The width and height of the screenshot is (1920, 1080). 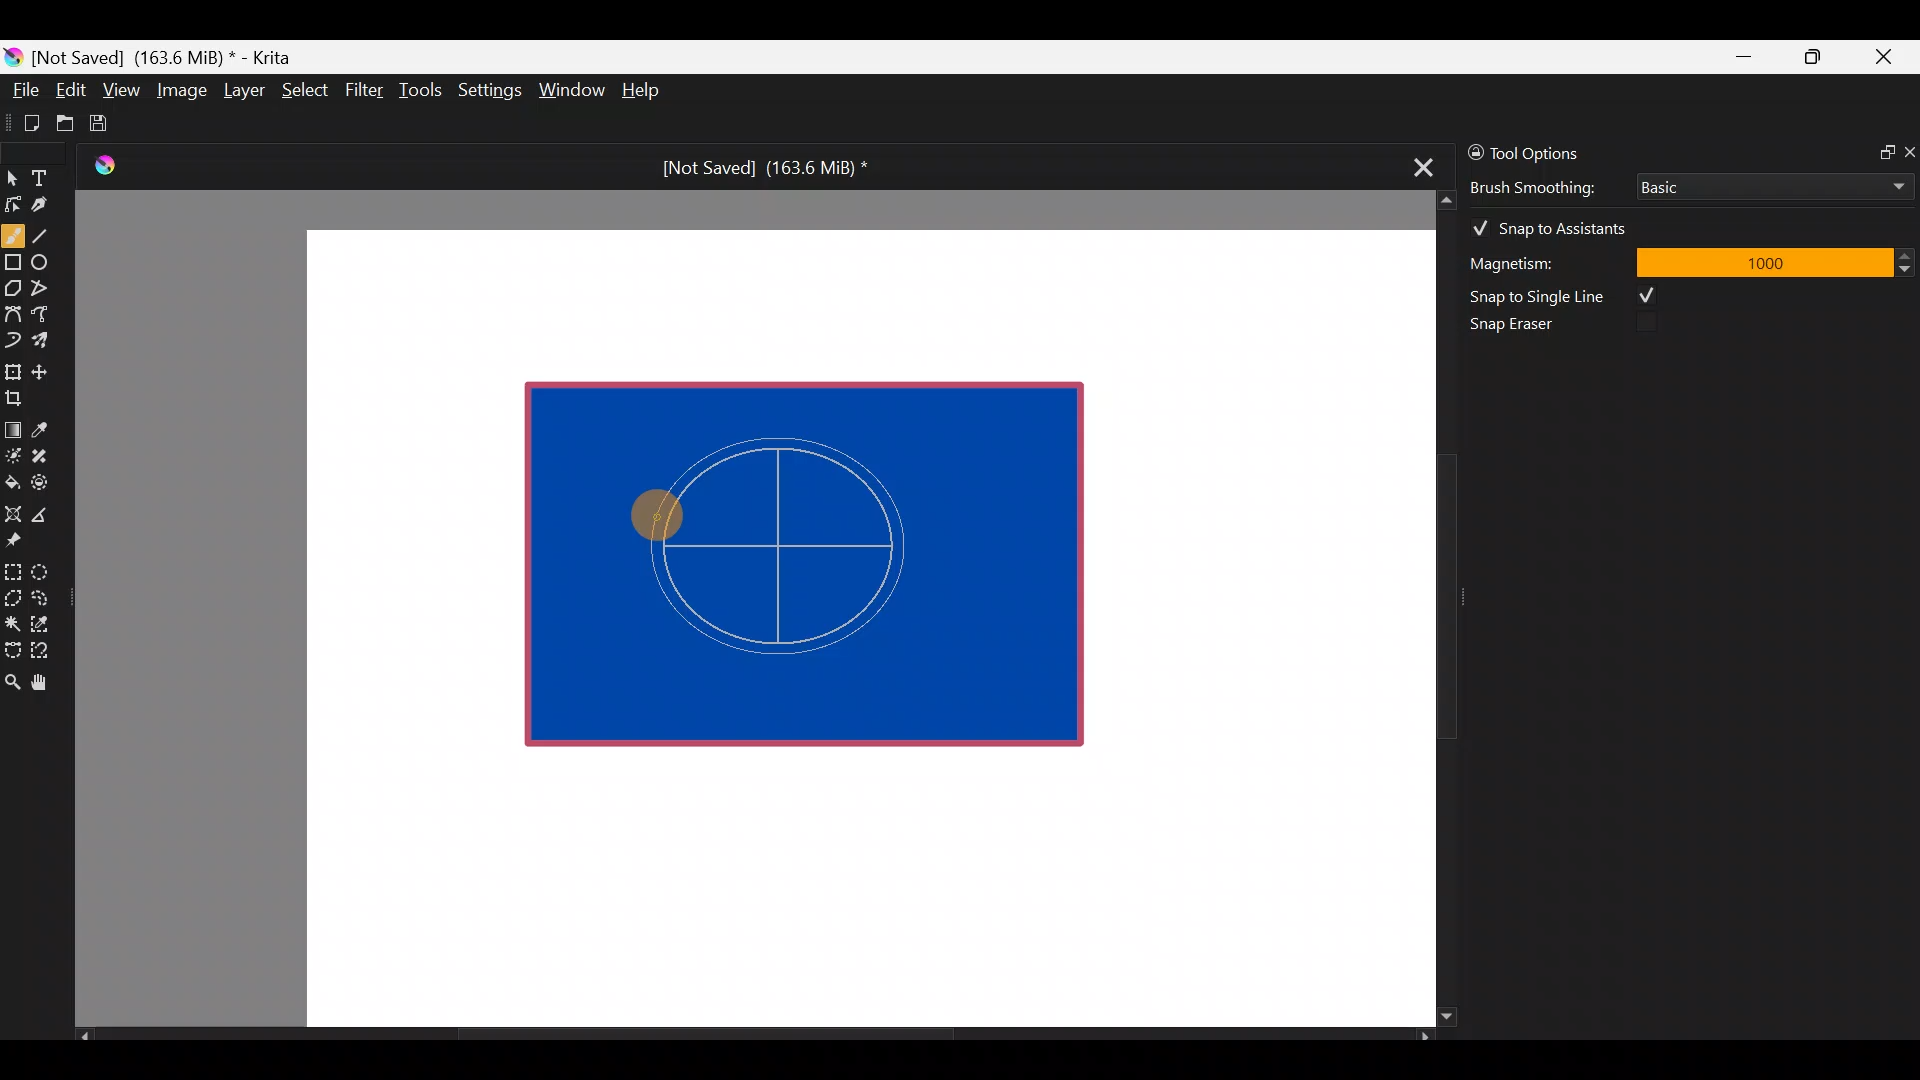 I want to click on Concentric circle drawn on canvas, so click(x=810, y=539).